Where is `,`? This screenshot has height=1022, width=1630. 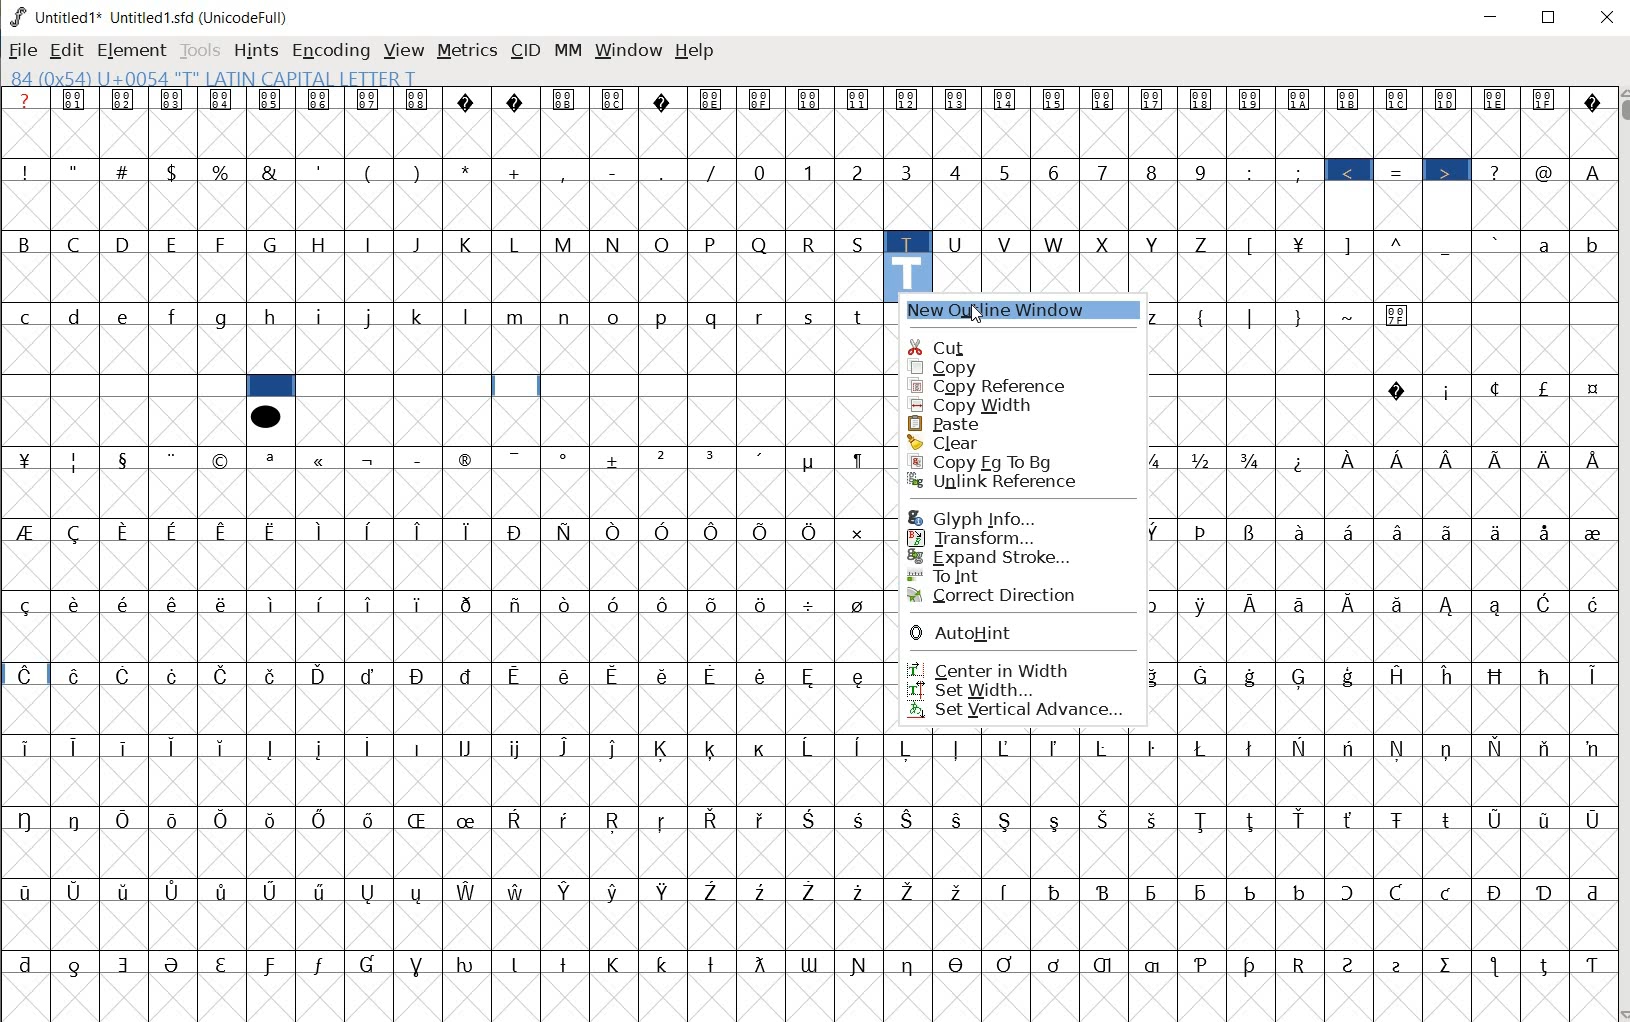
, is located at coordinates (565, 172).